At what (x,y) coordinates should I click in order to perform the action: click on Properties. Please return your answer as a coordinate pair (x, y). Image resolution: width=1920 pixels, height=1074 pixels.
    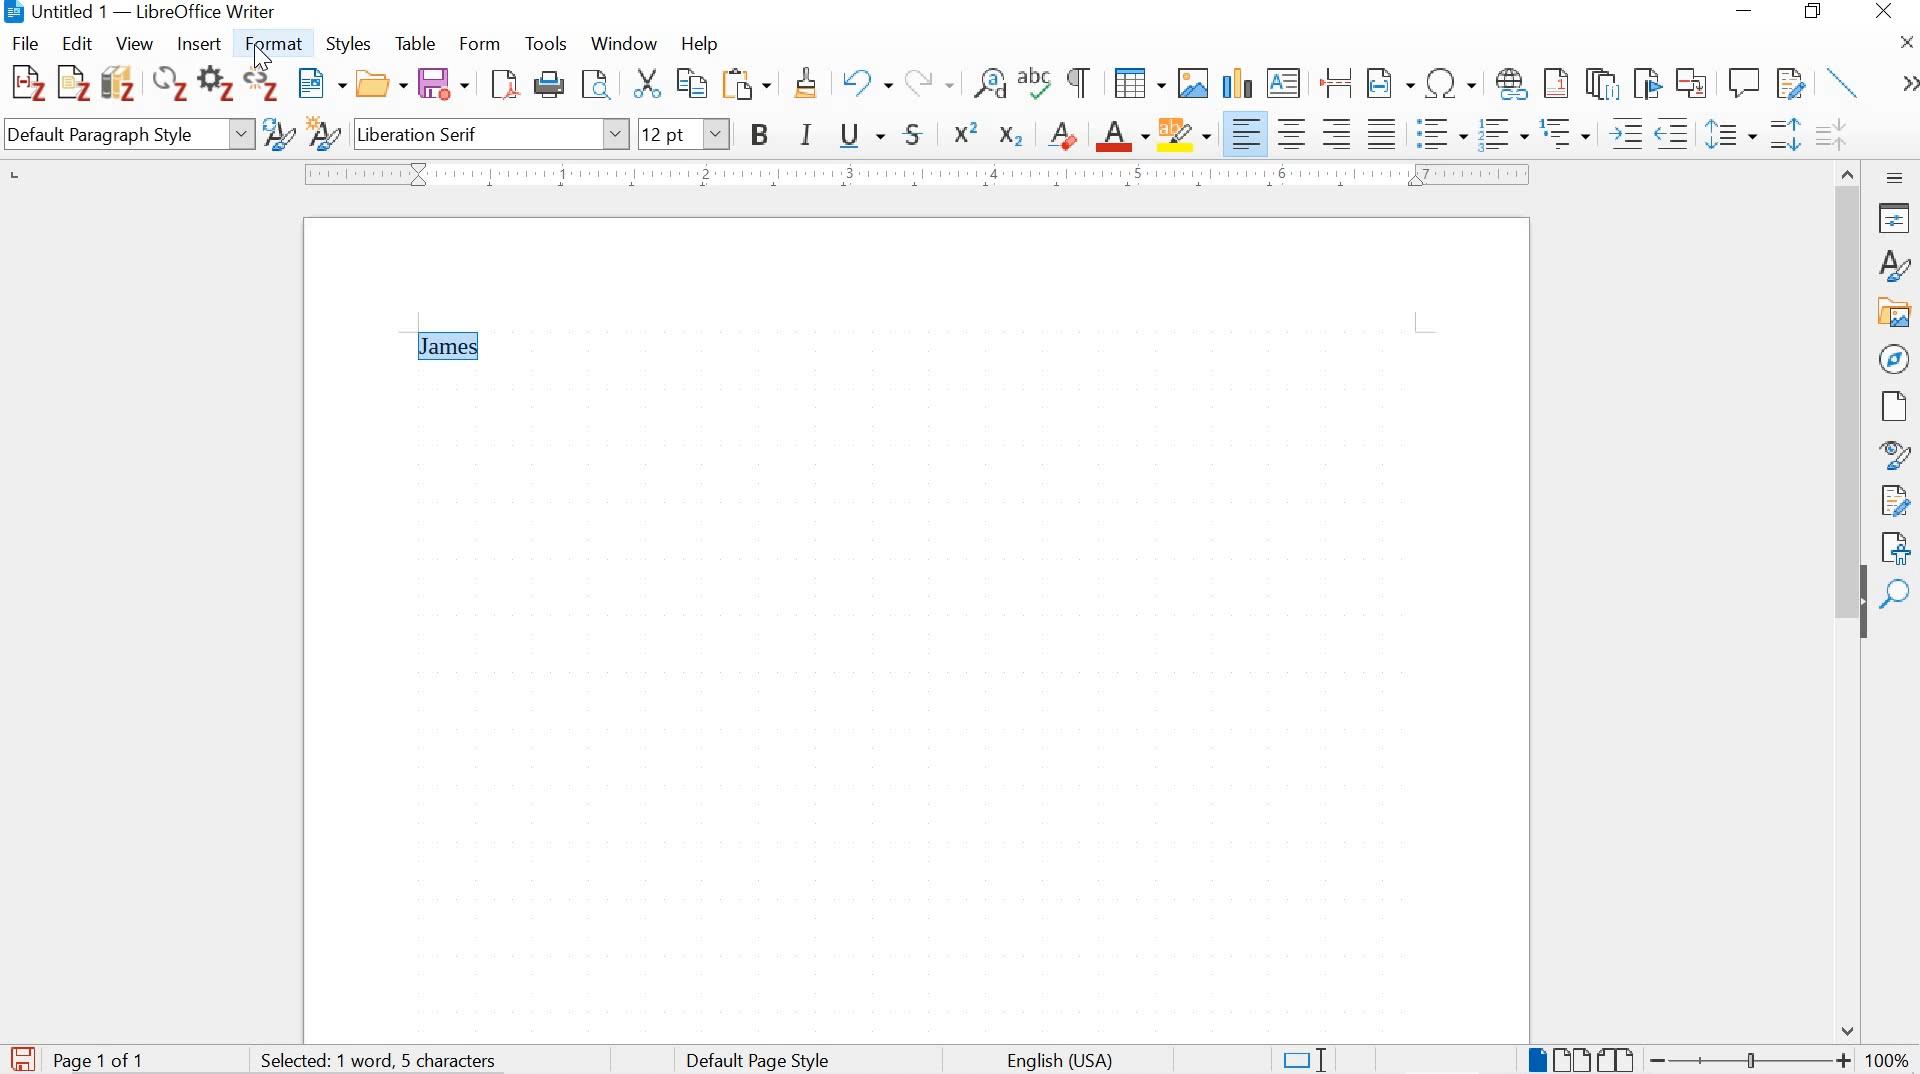
    Looking at the image, I should click on (1897, 218).